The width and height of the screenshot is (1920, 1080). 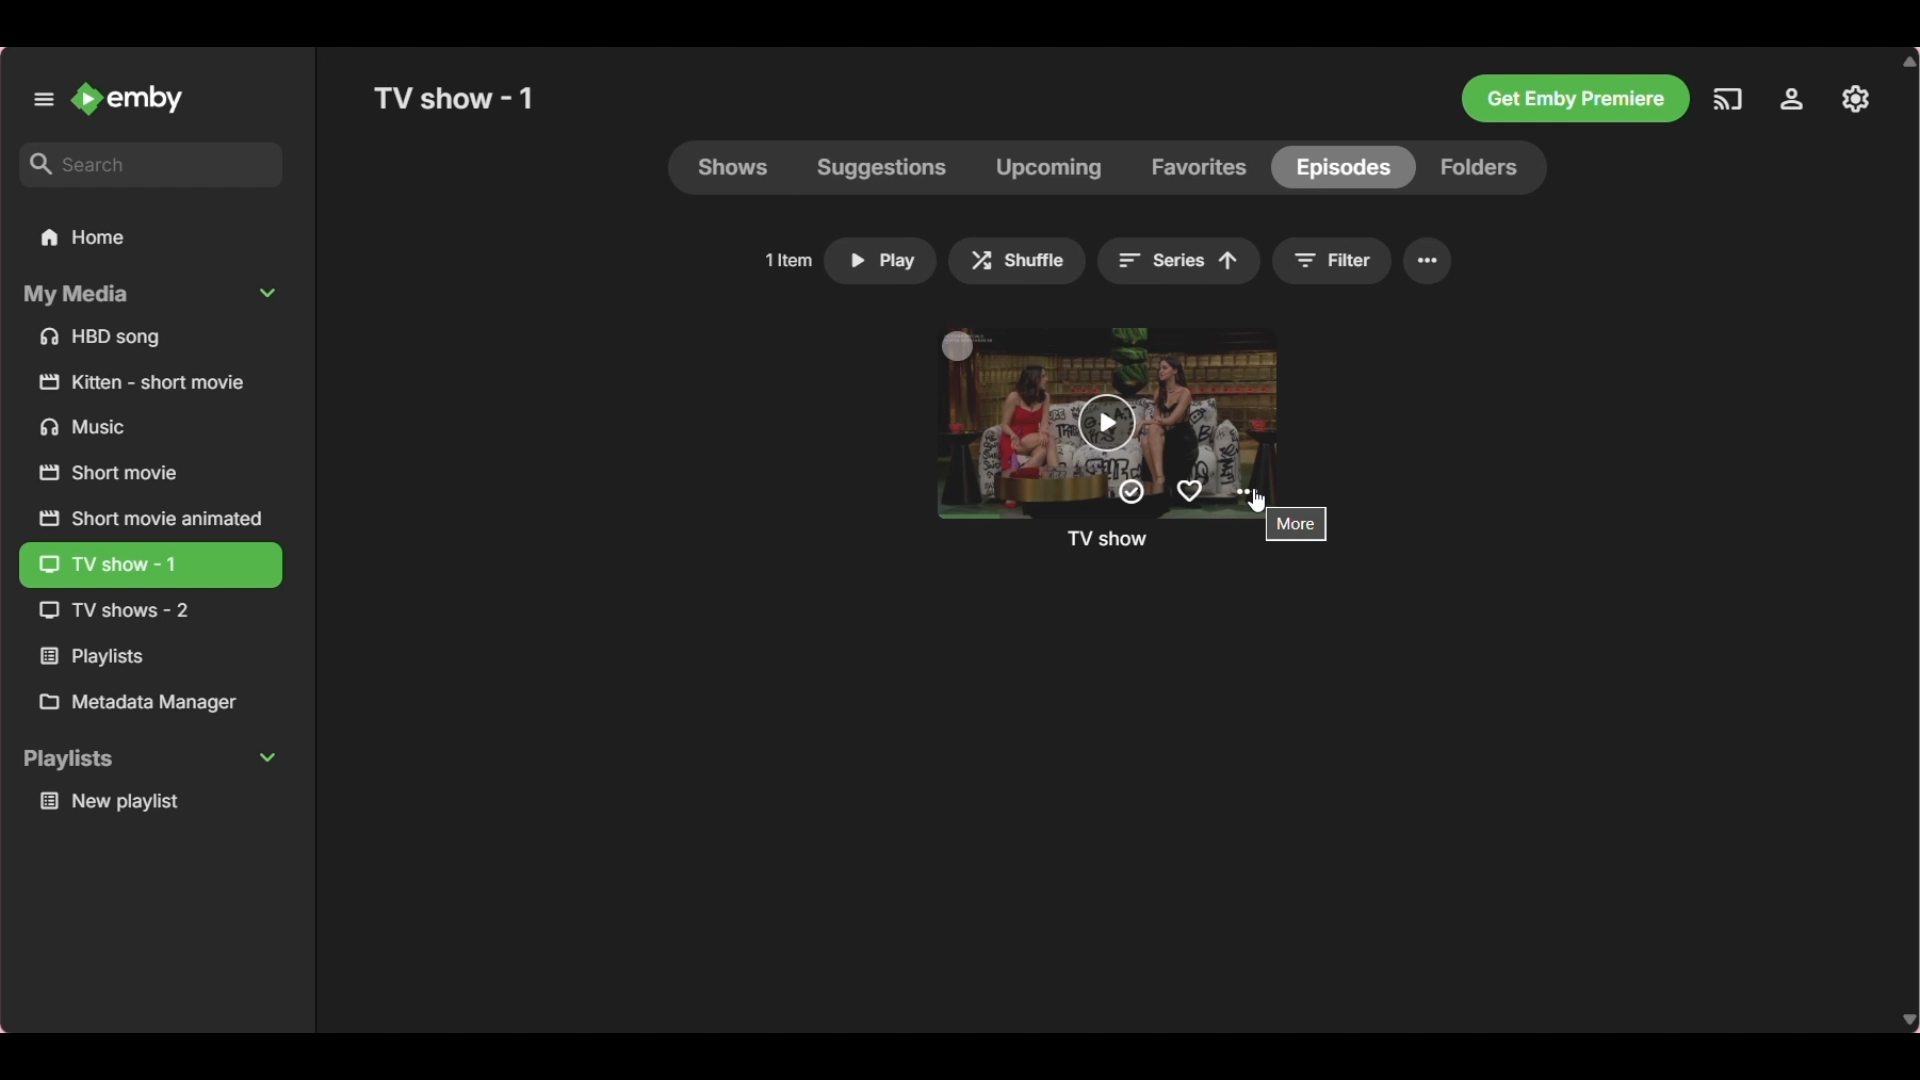 I want to click on Title of current page, so click(x=453, y=98).